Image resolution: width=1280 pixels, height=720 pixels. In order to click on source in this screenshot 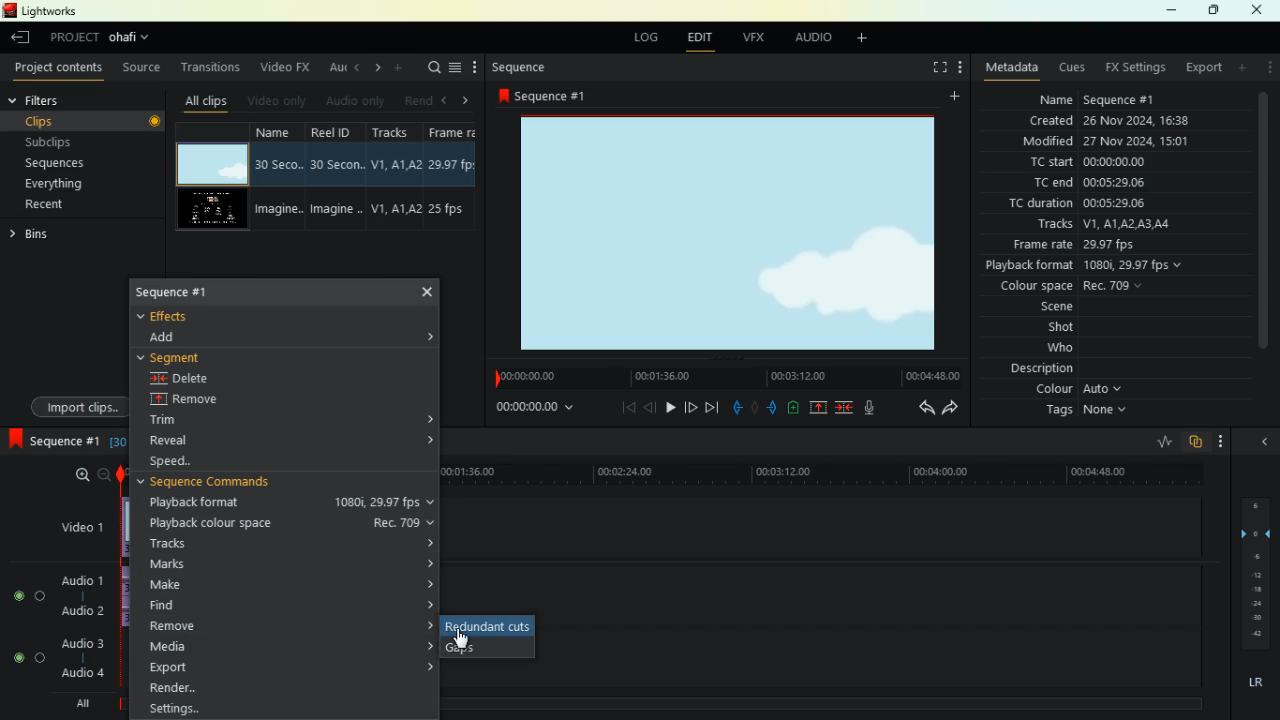, I will do `click(144, 67)`.